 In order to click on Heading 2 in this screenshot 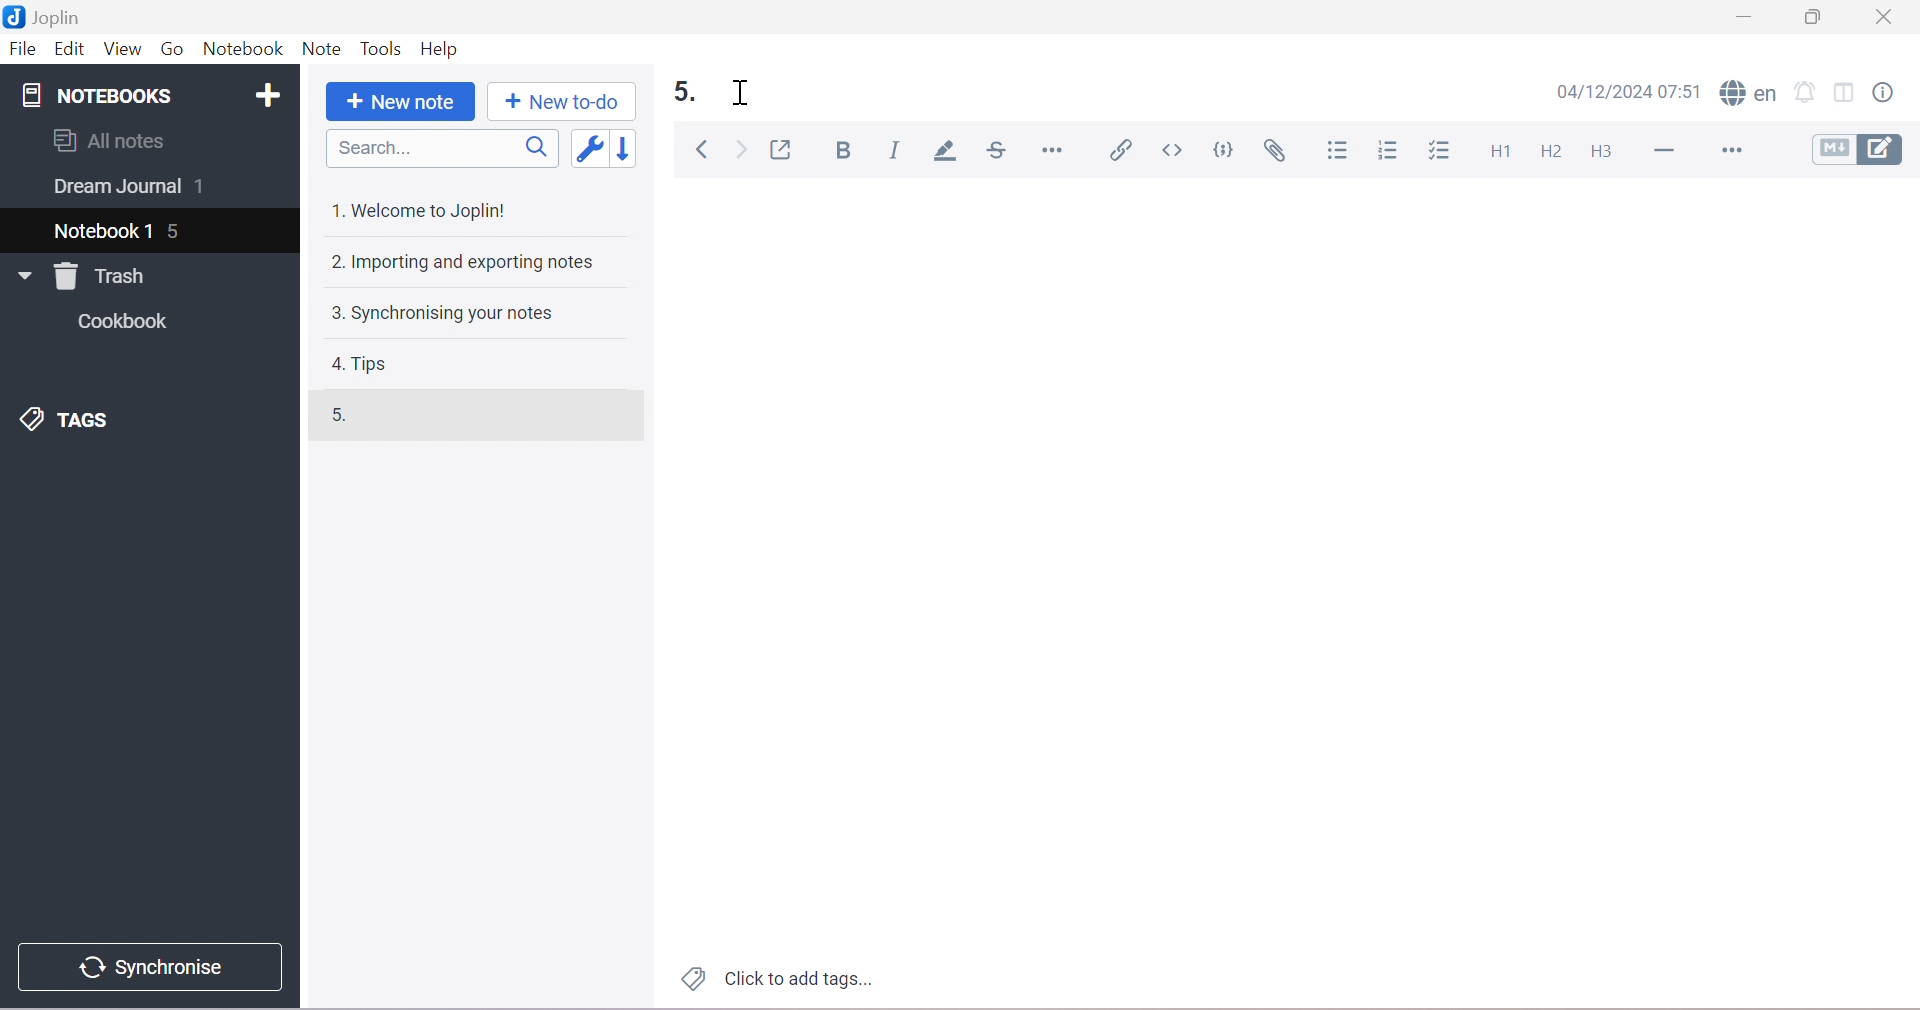, I will do `click(1552, 152)`.